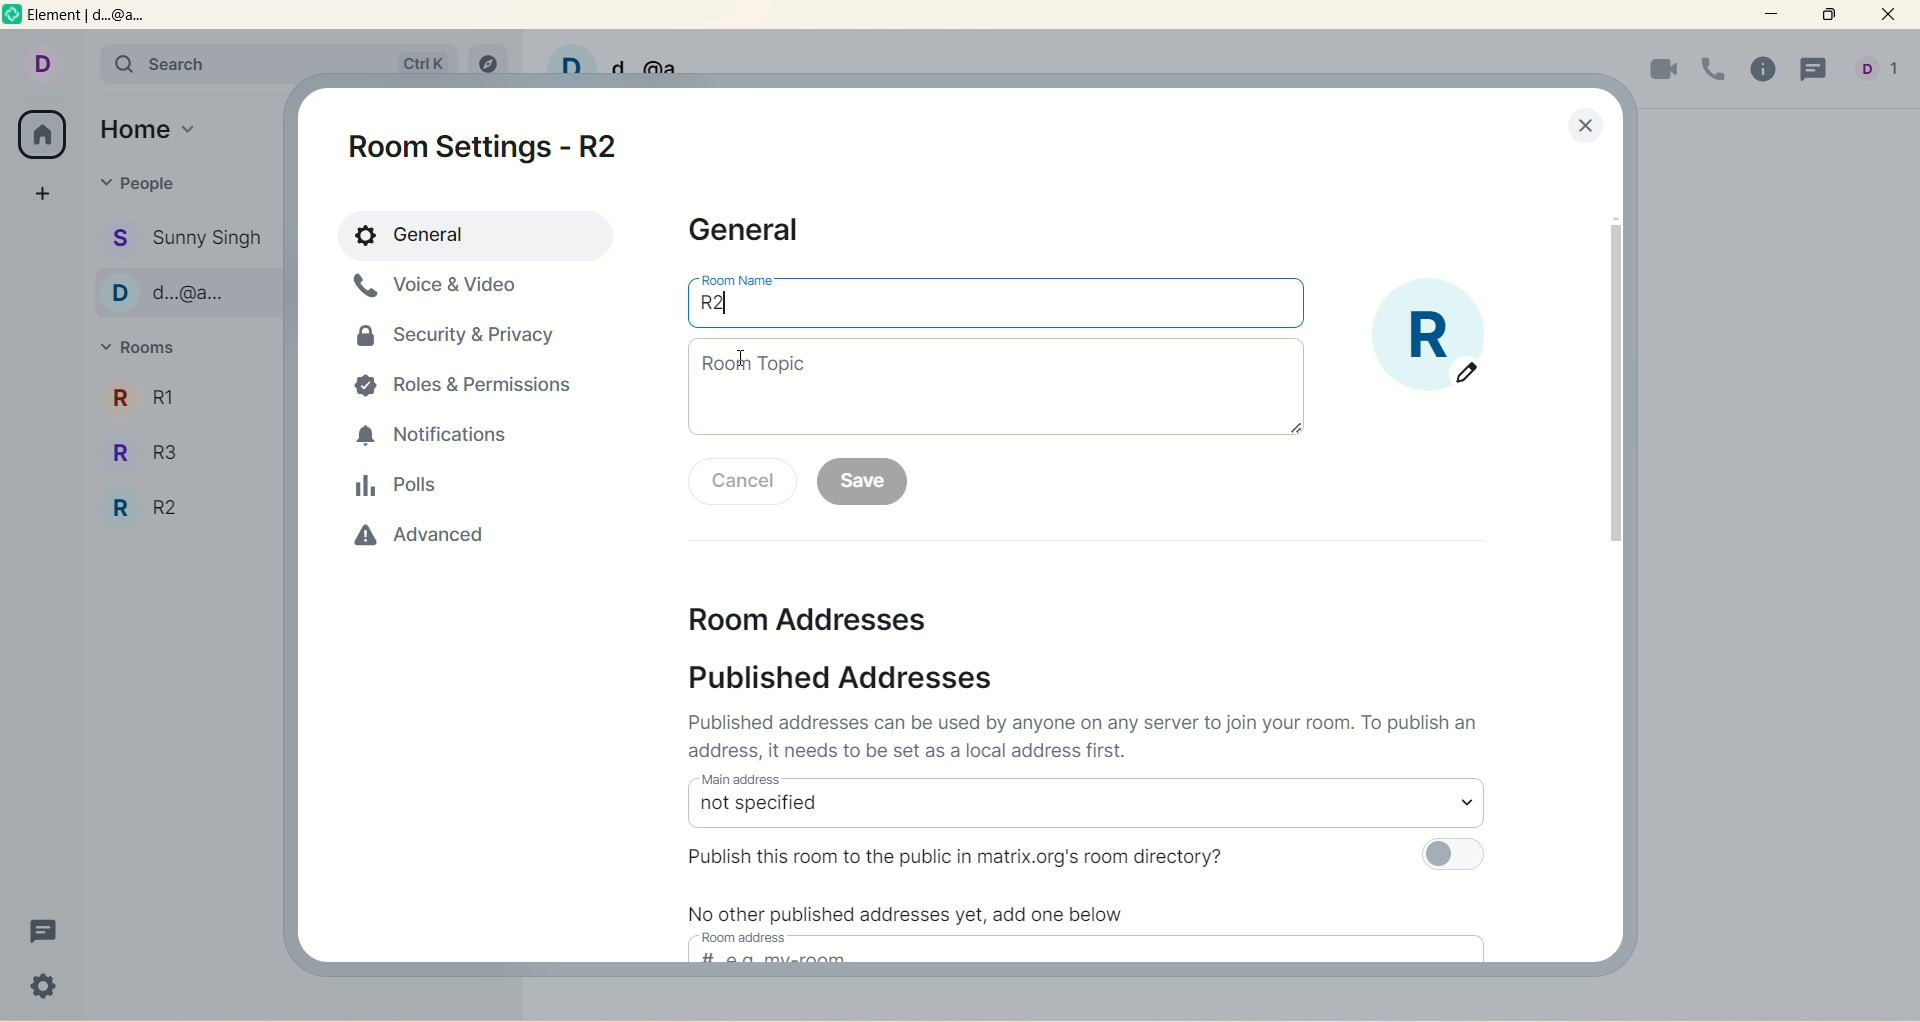 This screenshot has height=1022, width=1920. I want to click on save, so click(863, 482).